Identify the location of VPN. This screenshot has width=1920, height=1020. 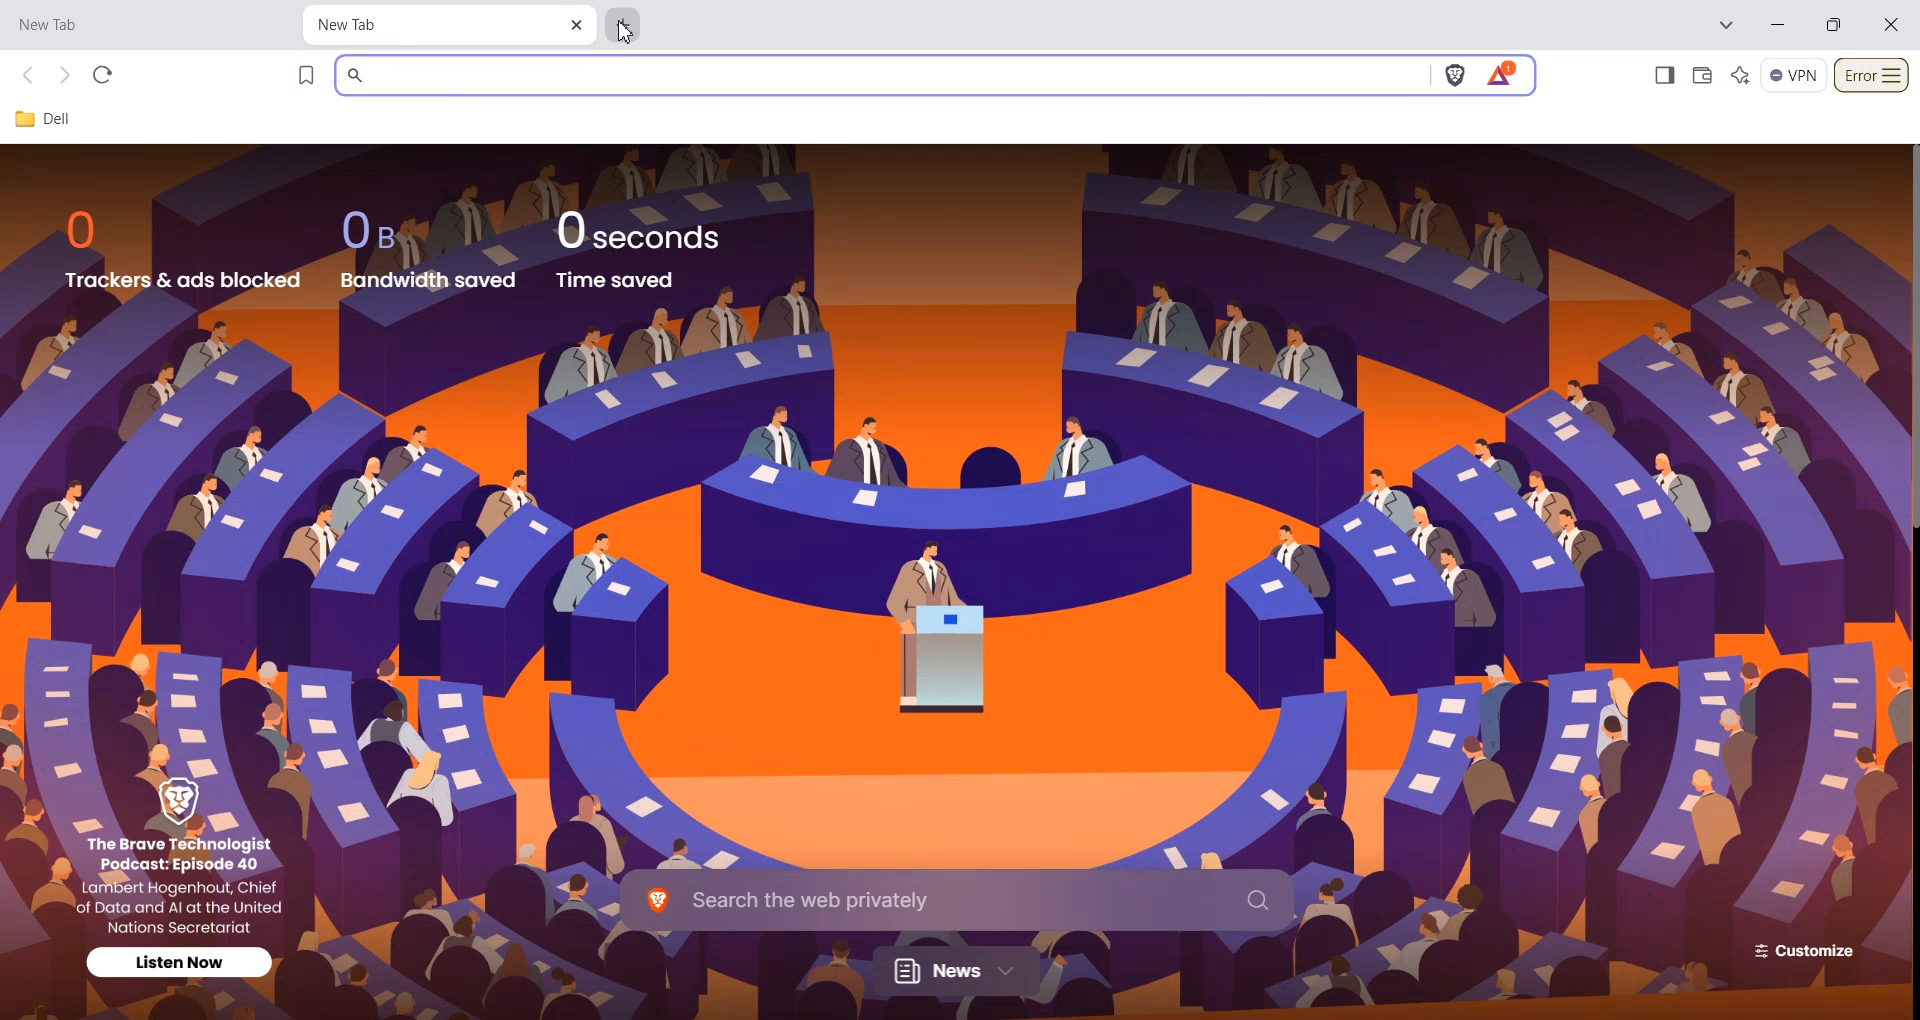
(1794, 76).